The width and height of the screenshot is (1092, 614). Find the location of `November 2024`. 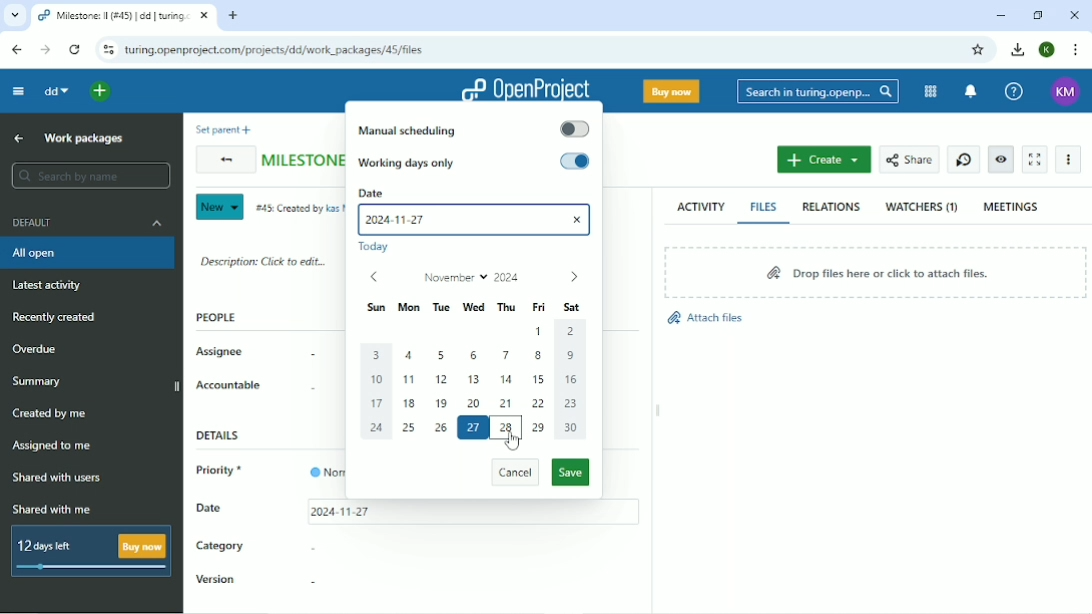

November 2024 is located at coordinates (473, 277).